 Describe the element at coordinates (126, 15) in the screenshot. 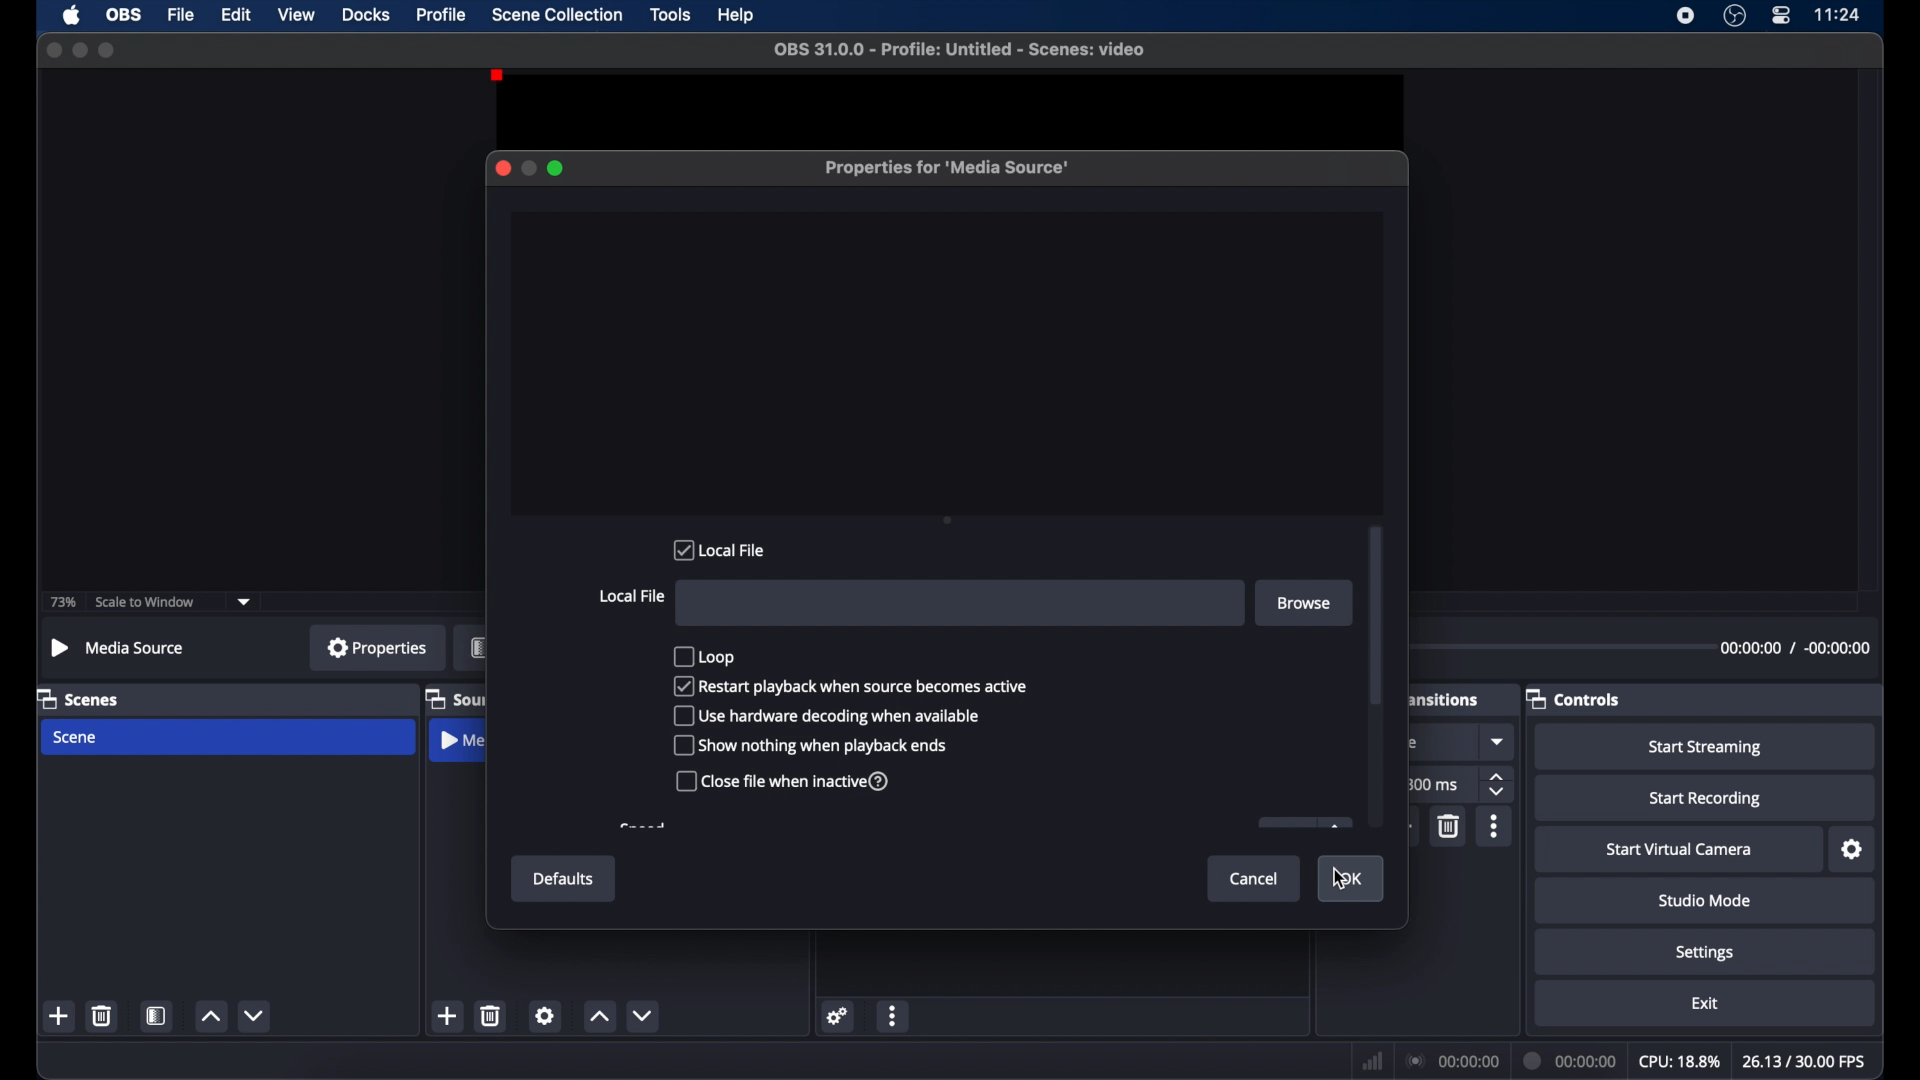

I see `obs` at that location.